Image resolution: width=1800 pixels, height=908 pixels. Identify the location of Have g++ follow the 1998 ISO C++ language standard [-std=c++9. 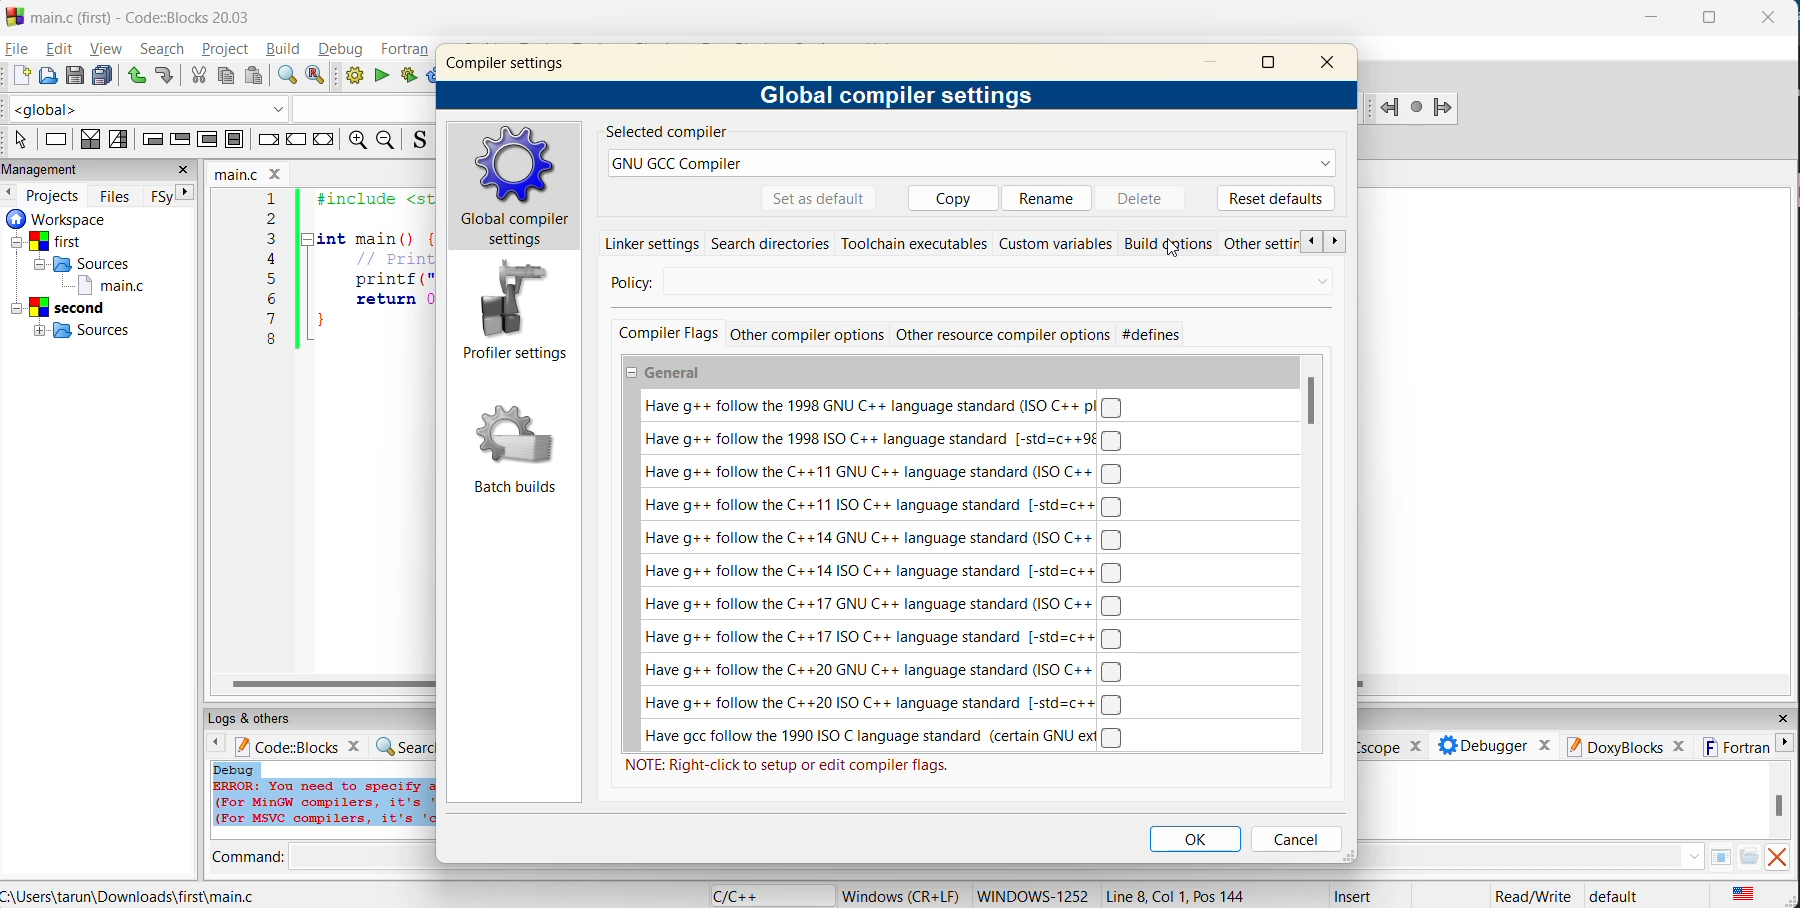
(883, 439).